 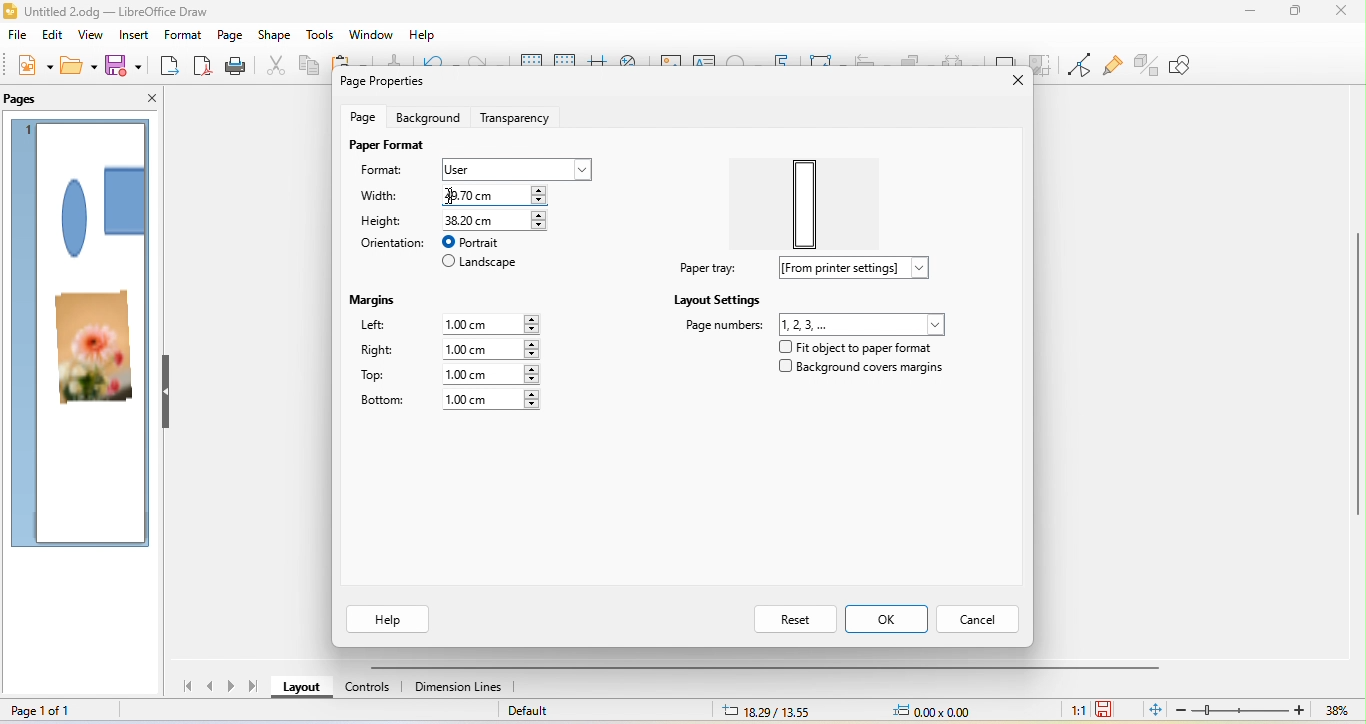 What do you see at coordinates (499, 219) in the screenshot?
I see `38.20 cm` at bounding box center [499, 219].